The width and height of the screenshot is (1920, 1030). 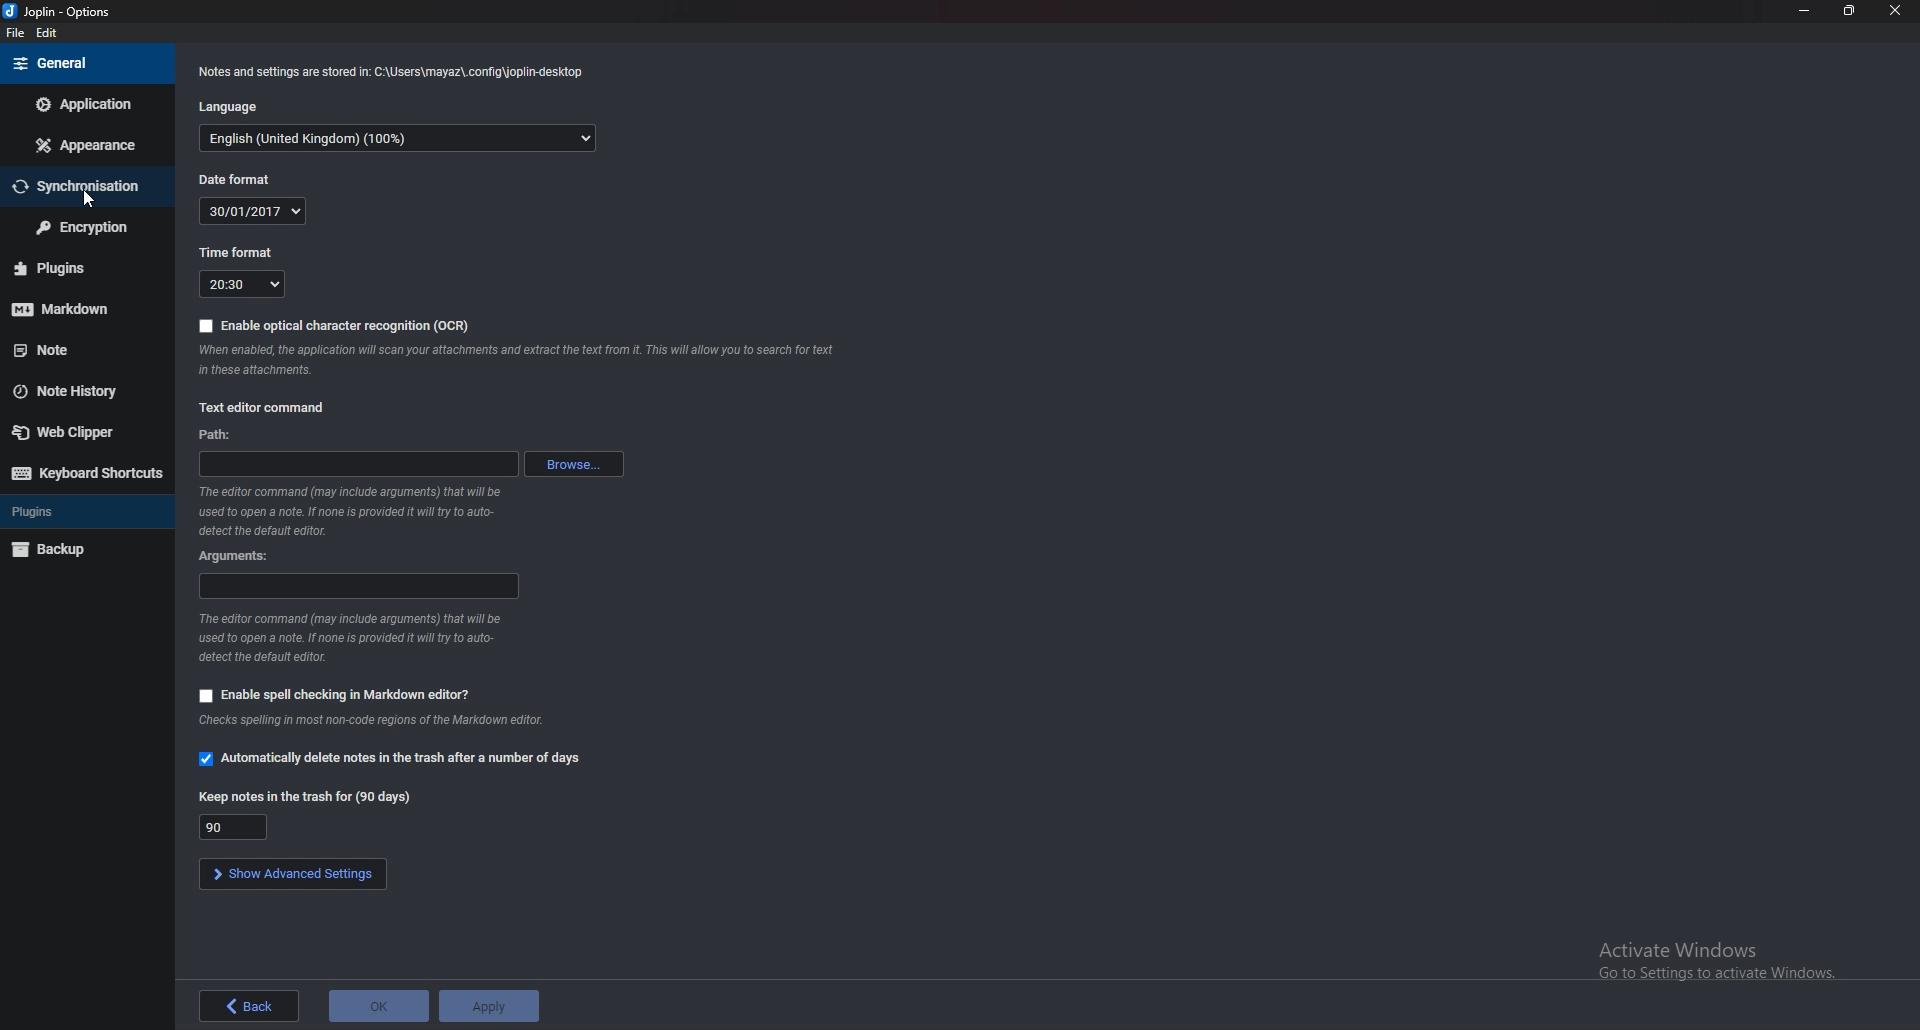 I want to click on note, so click(x=82, y=347).